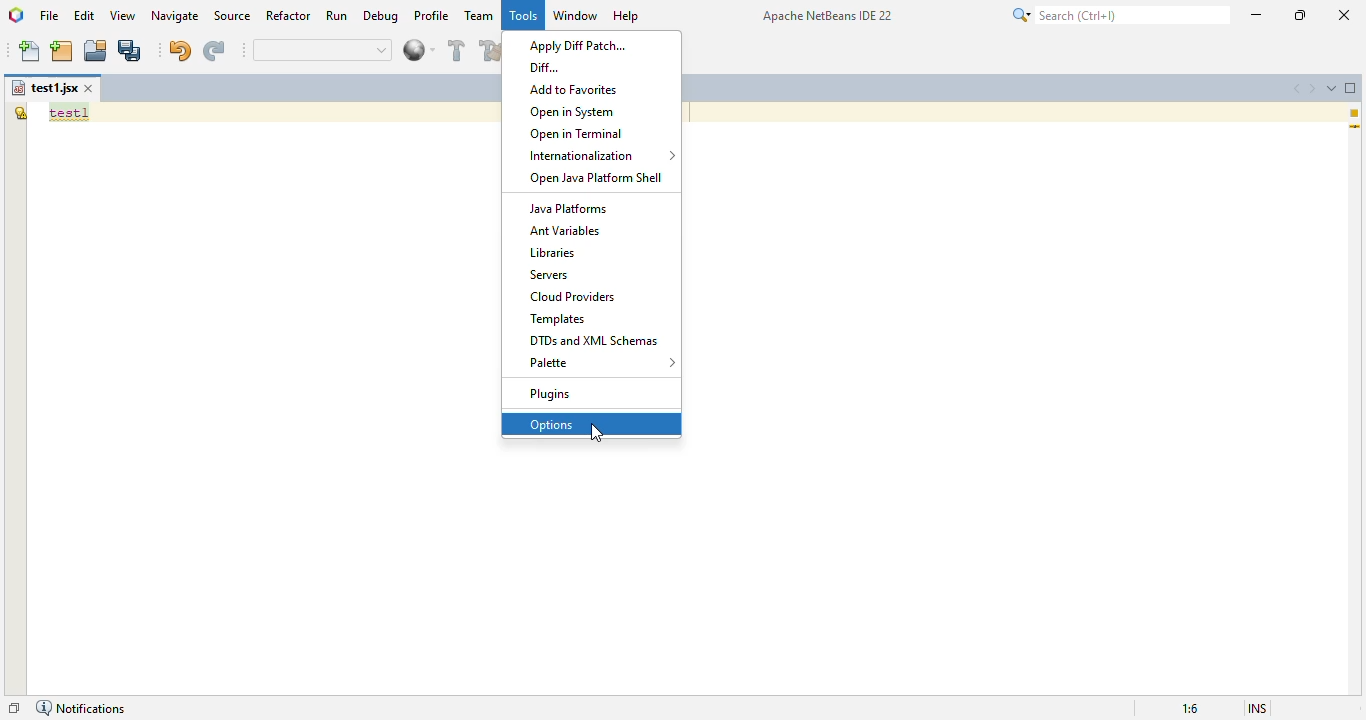  Describe the element at coordinates (545, 67) in the screenshot. I see `diff` at that location.